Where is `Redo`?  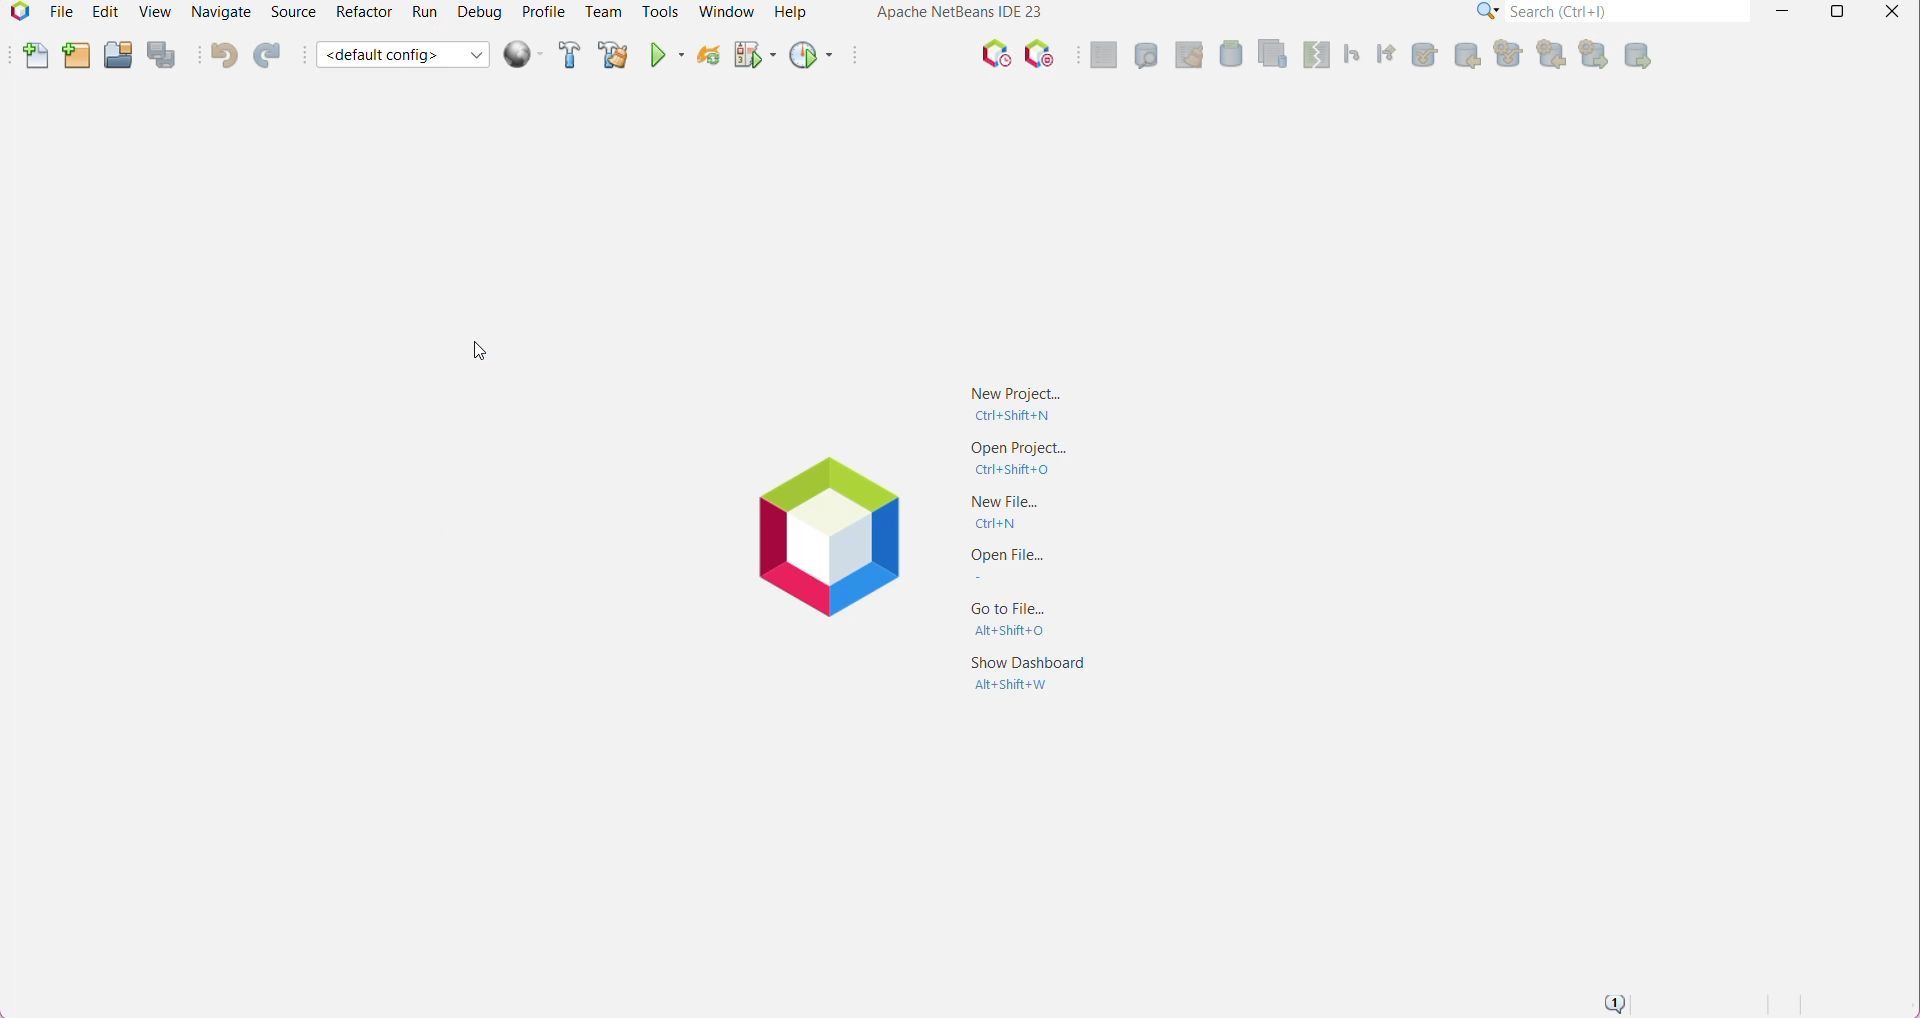 Redo is located at coordinates (270, 55).